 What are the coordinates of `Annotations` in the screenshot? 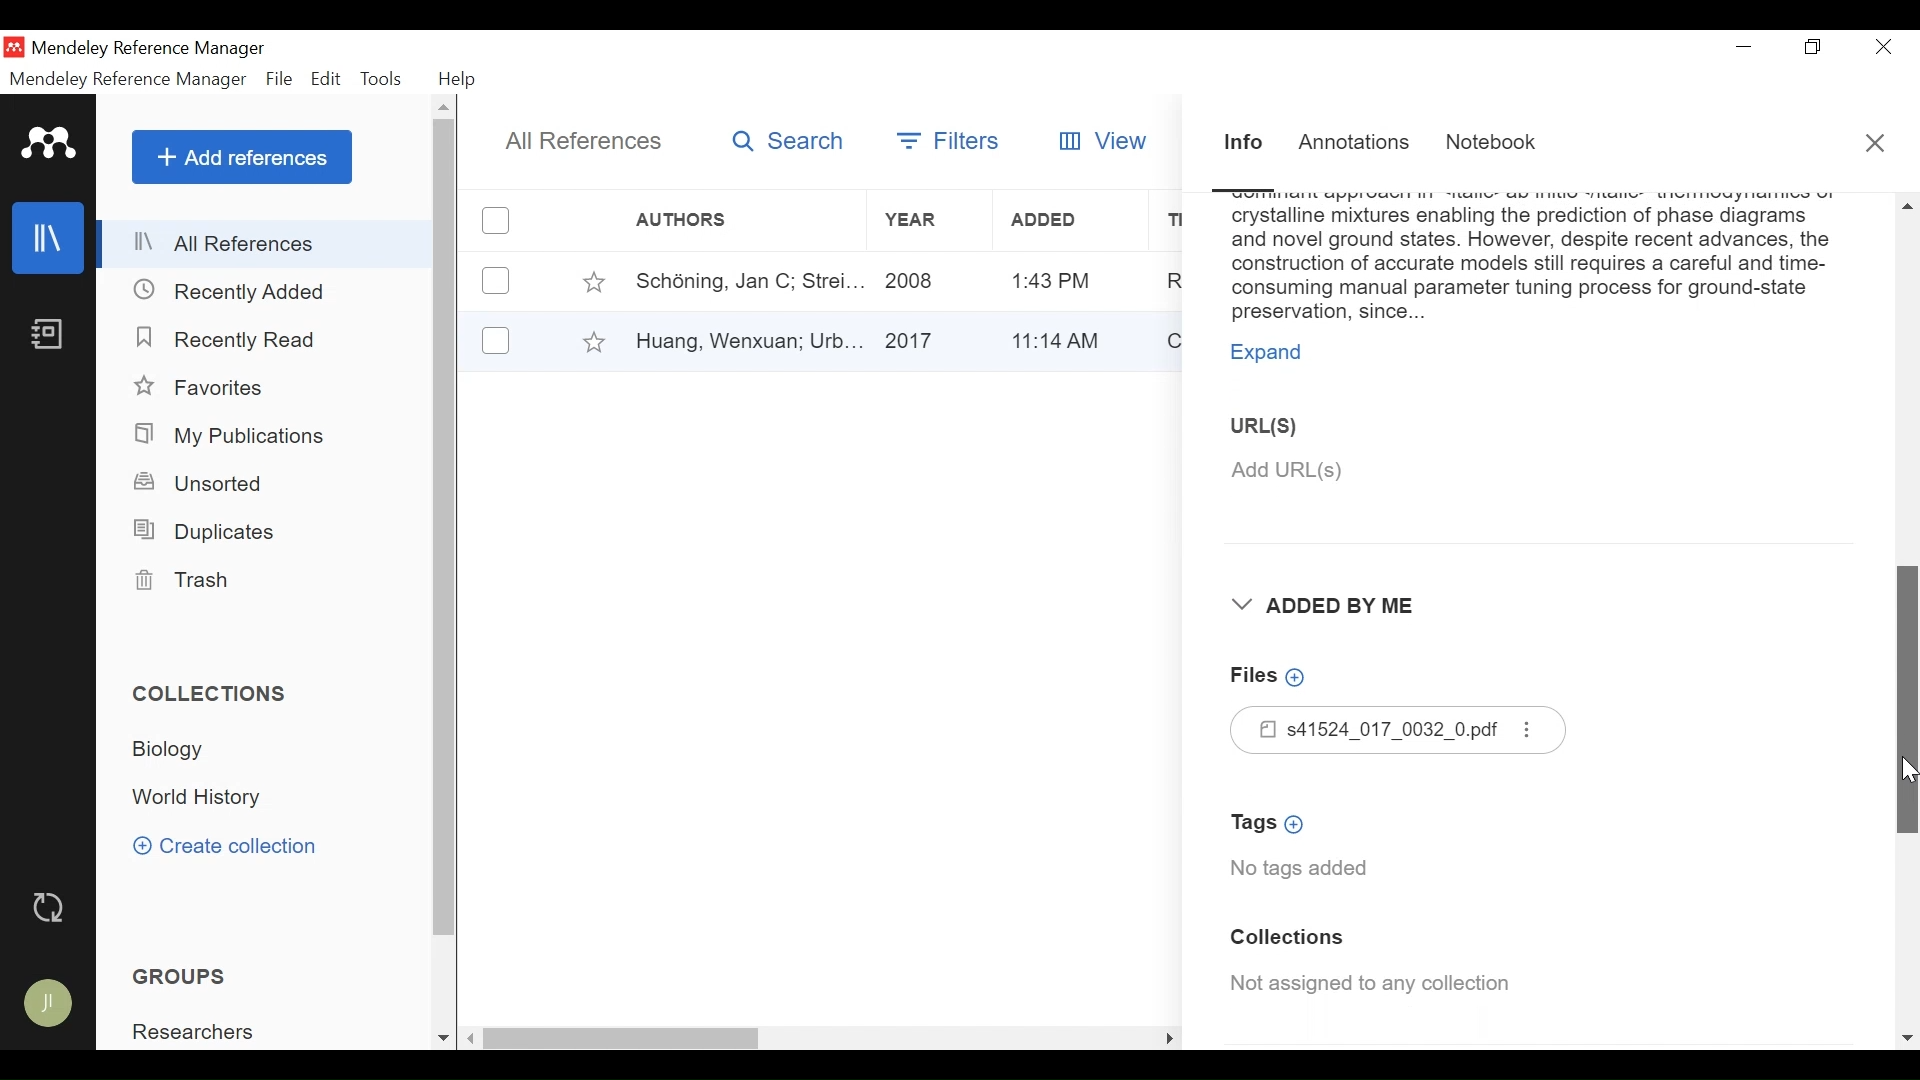 It's located at (1355, 145).